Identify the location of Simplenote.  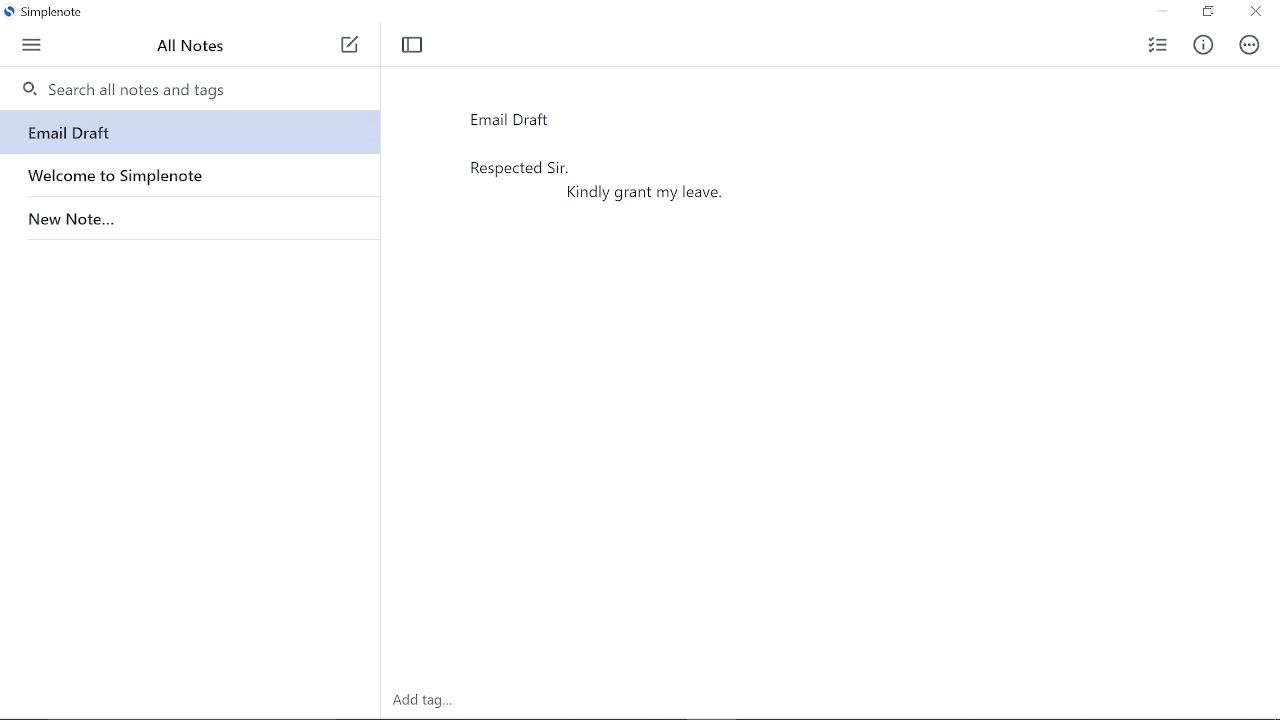
(47, 13).